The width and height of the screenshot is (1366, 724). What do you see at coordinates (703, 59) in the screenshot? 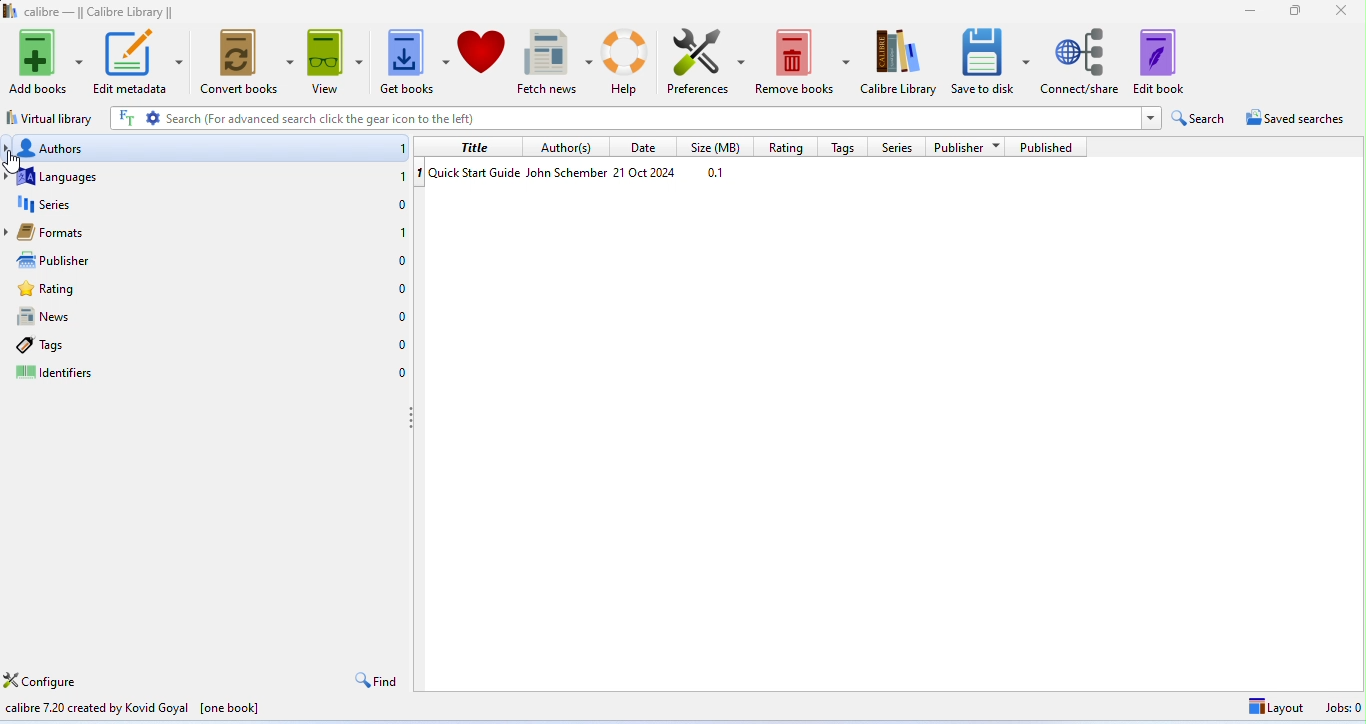
I see `preferences` at bounding box center [703, 59].